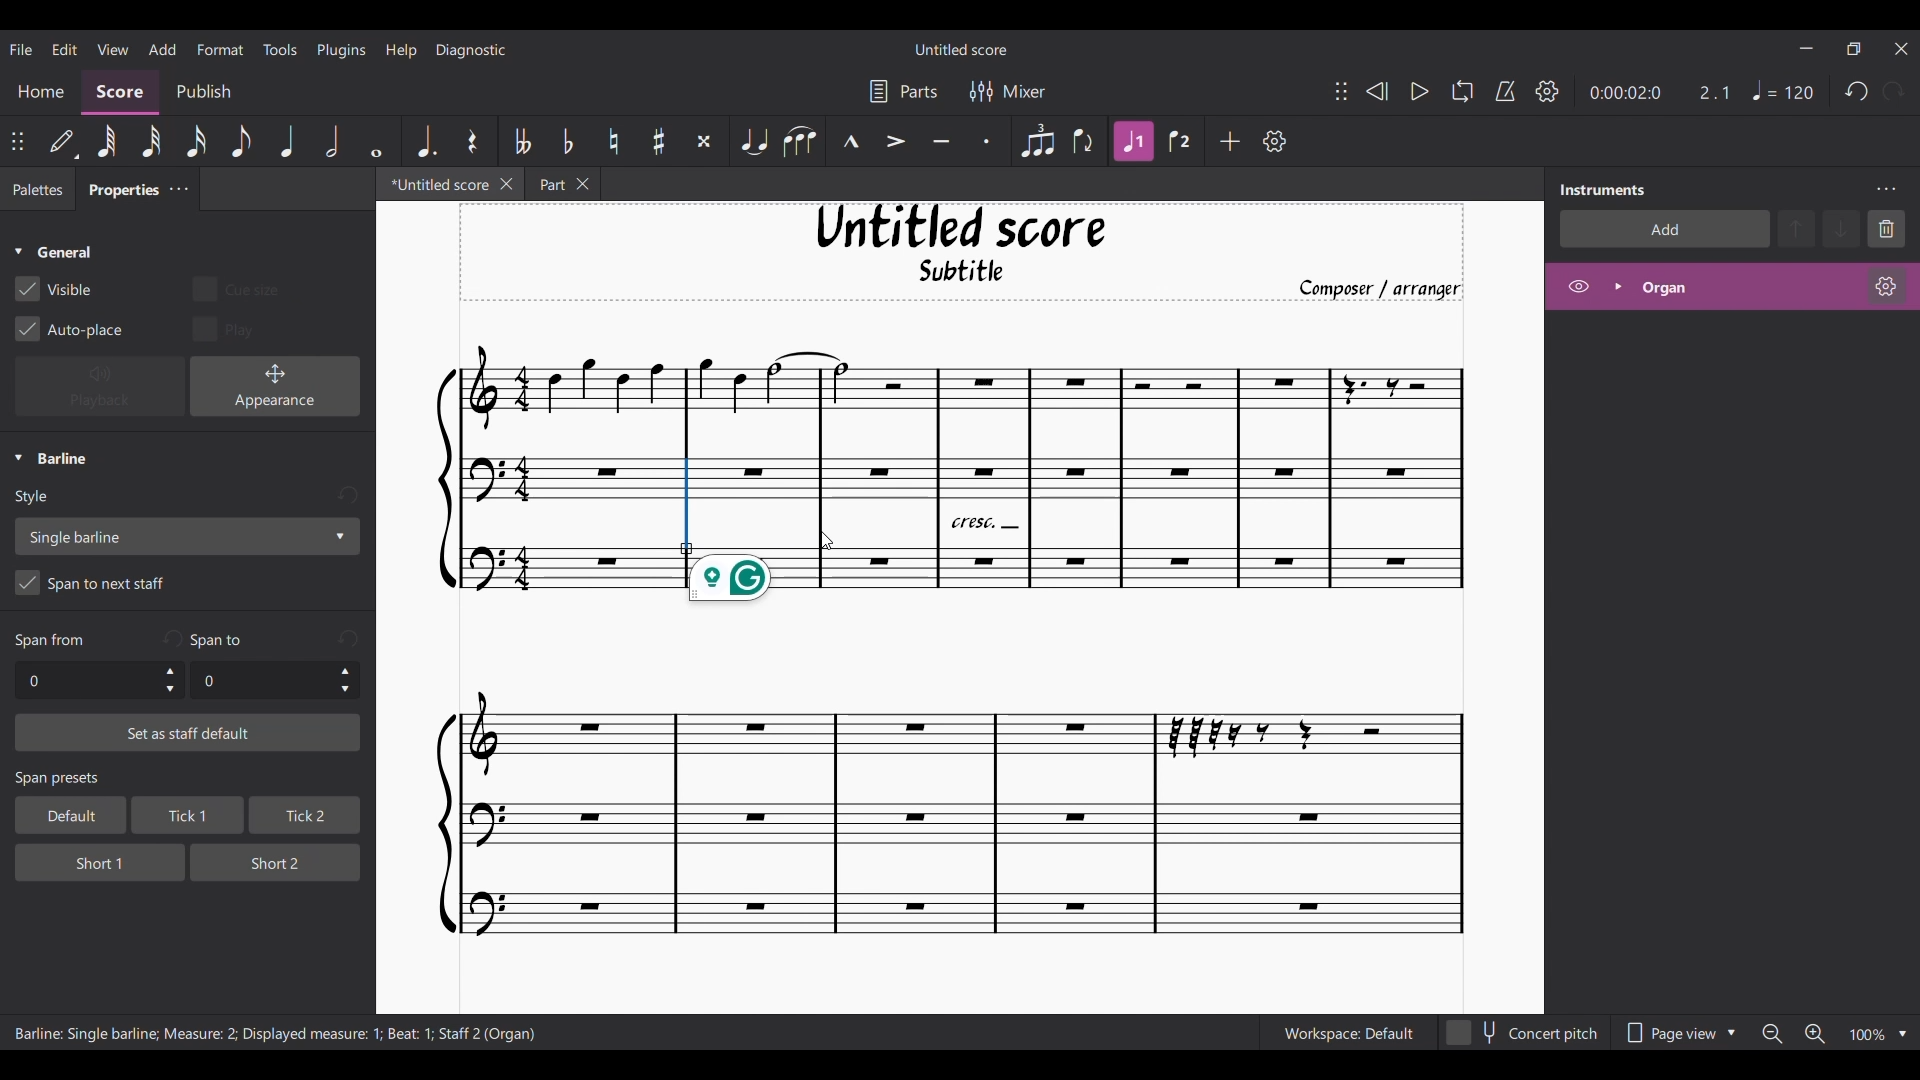  Describe the element at coordinates (112, 48) in the screenshot. I see `View menu` at that location.